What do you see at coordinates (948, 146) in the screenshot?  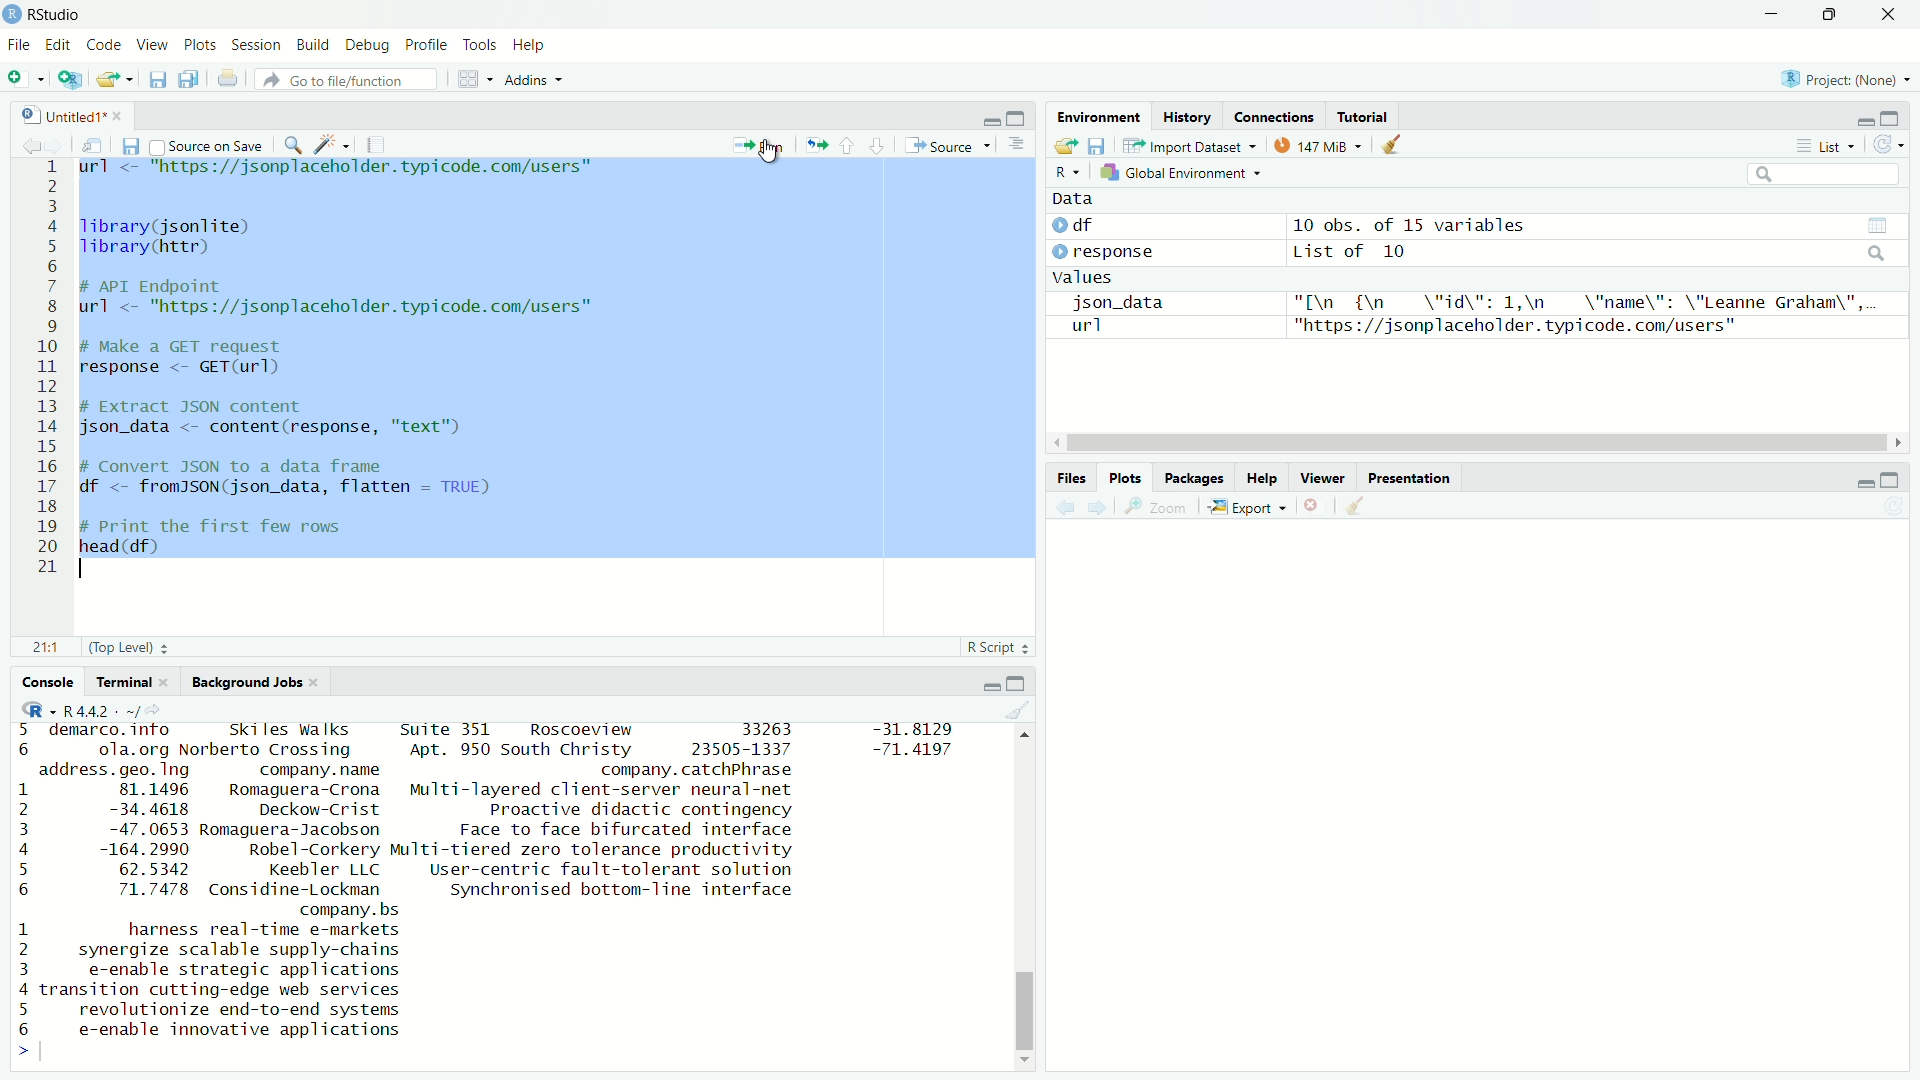 I see `Source ` at bounding box center [948, 146].